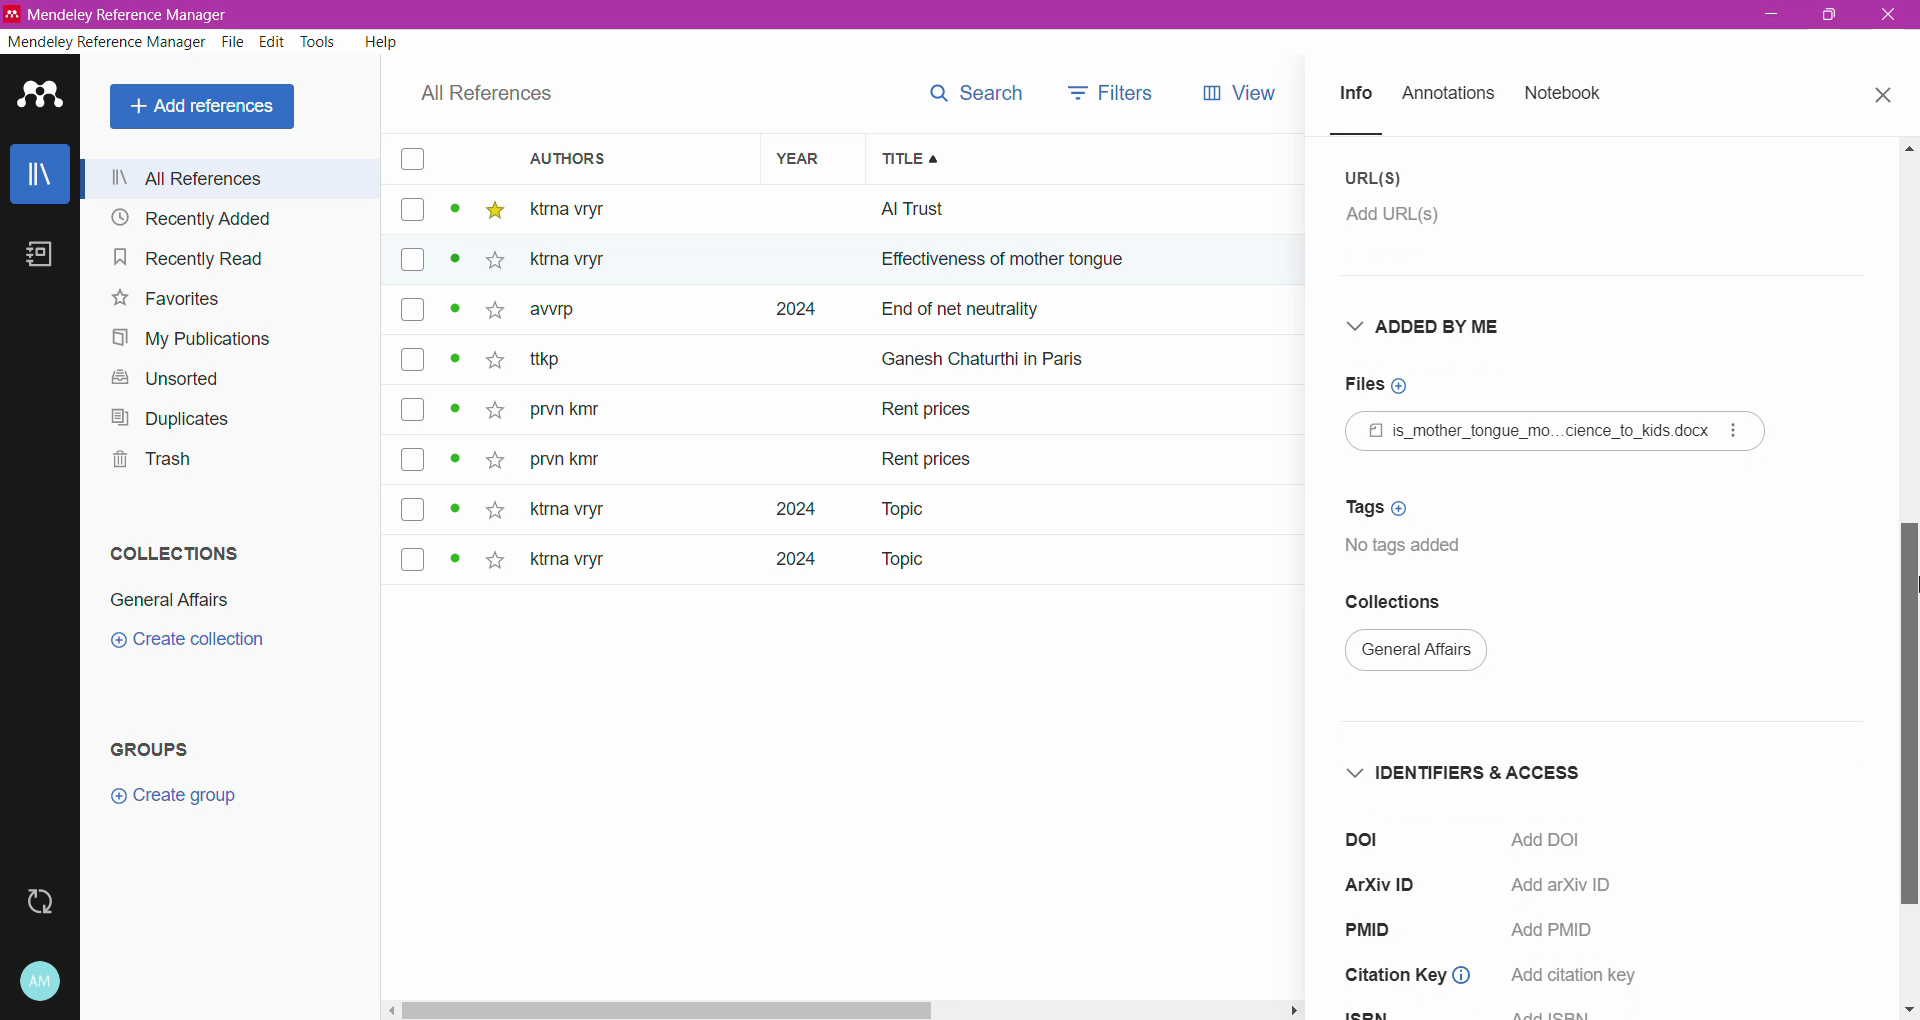 The height and width of the screenshot is (1020, 1920). I want to click on Create group, so click(173, 796).